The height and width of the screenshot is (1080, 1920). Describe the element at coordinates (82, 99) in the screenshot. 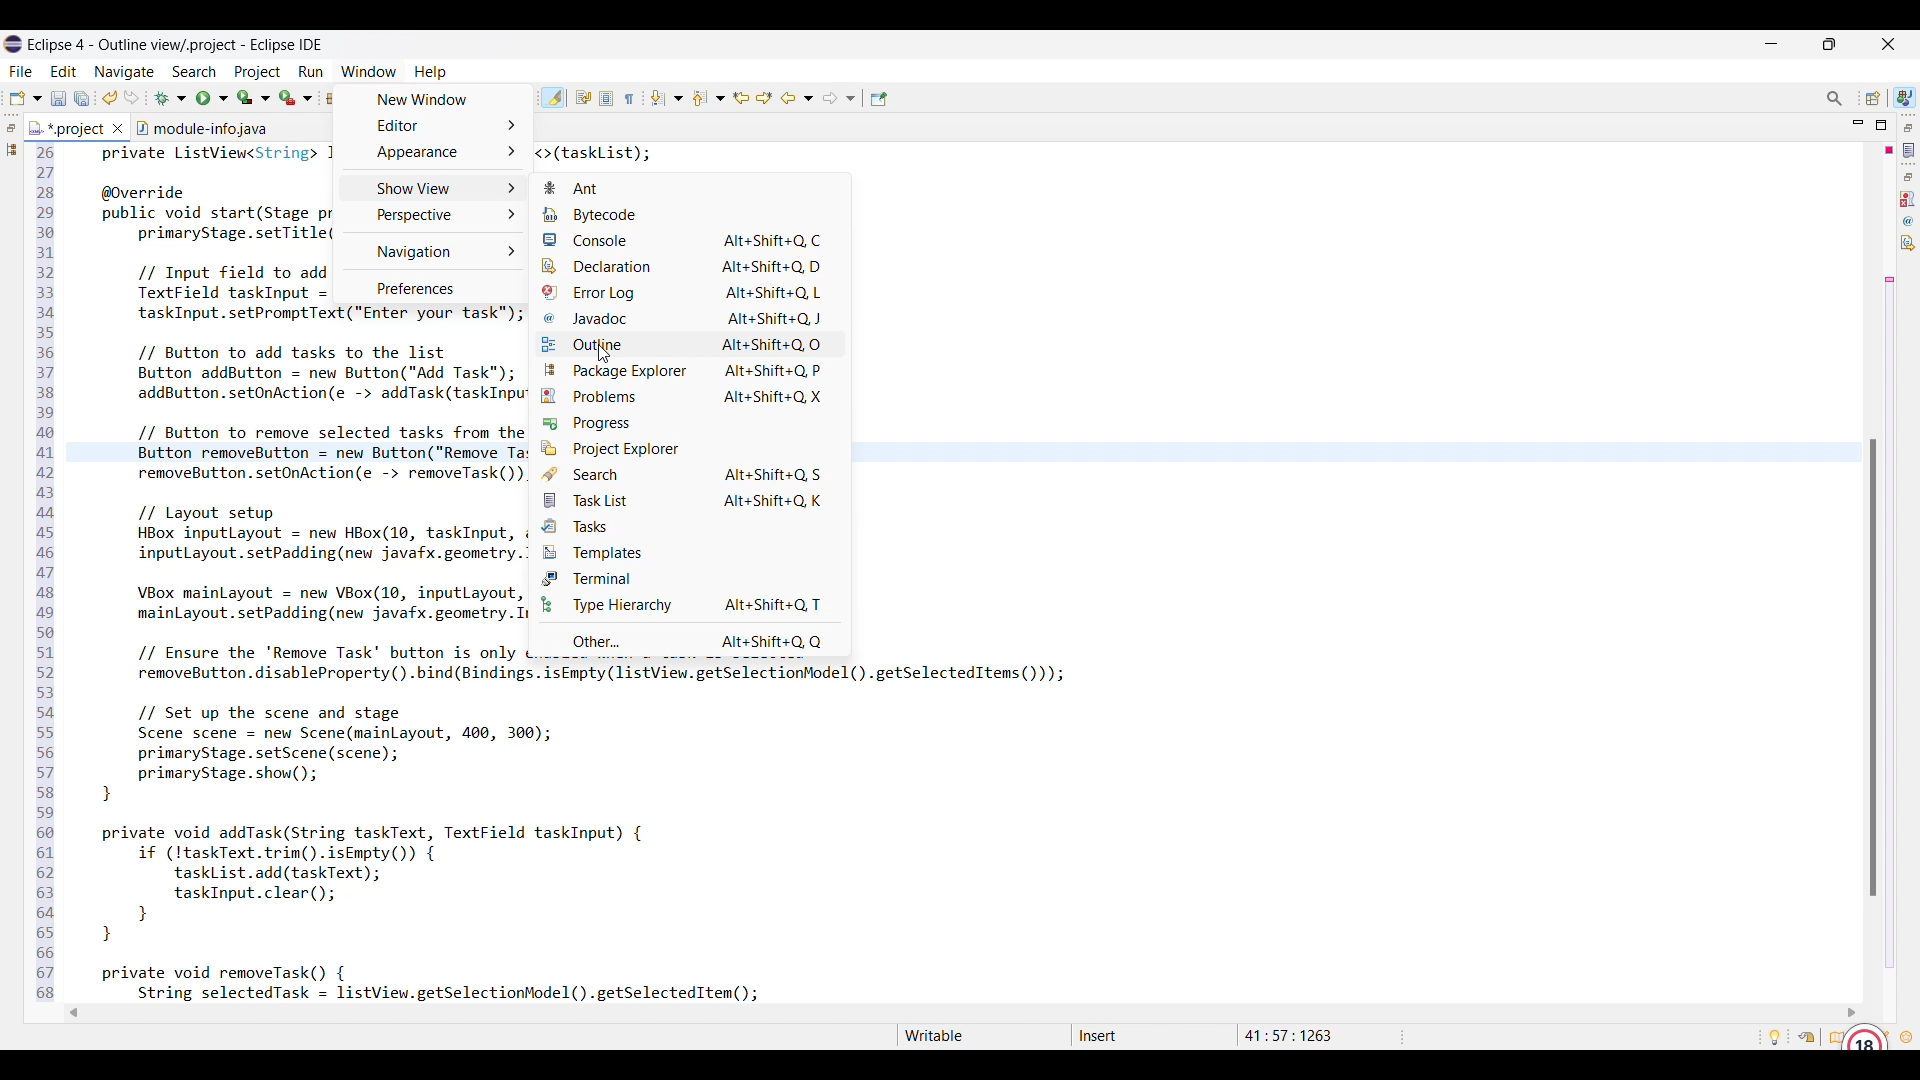

I see `Save all` at that location.